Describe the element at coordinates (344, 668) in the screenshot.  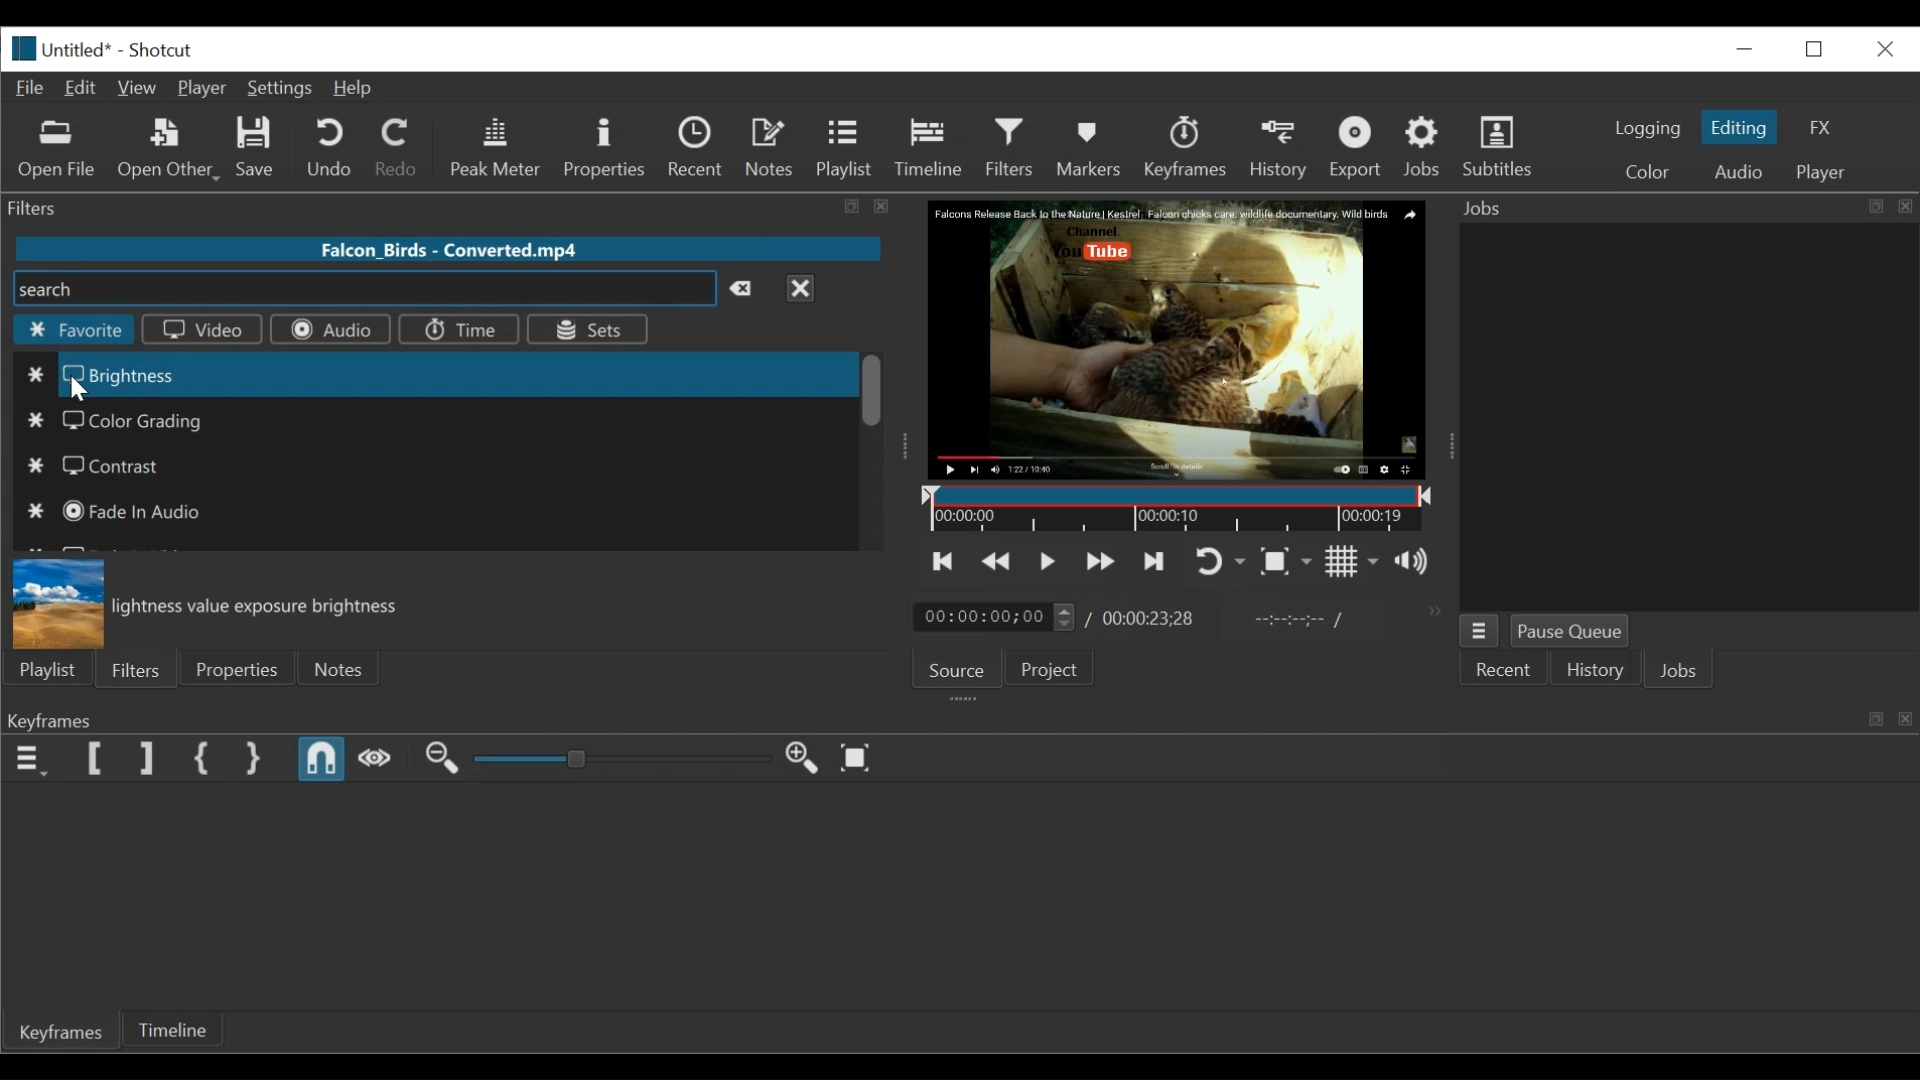
I see `Notes` at that location.